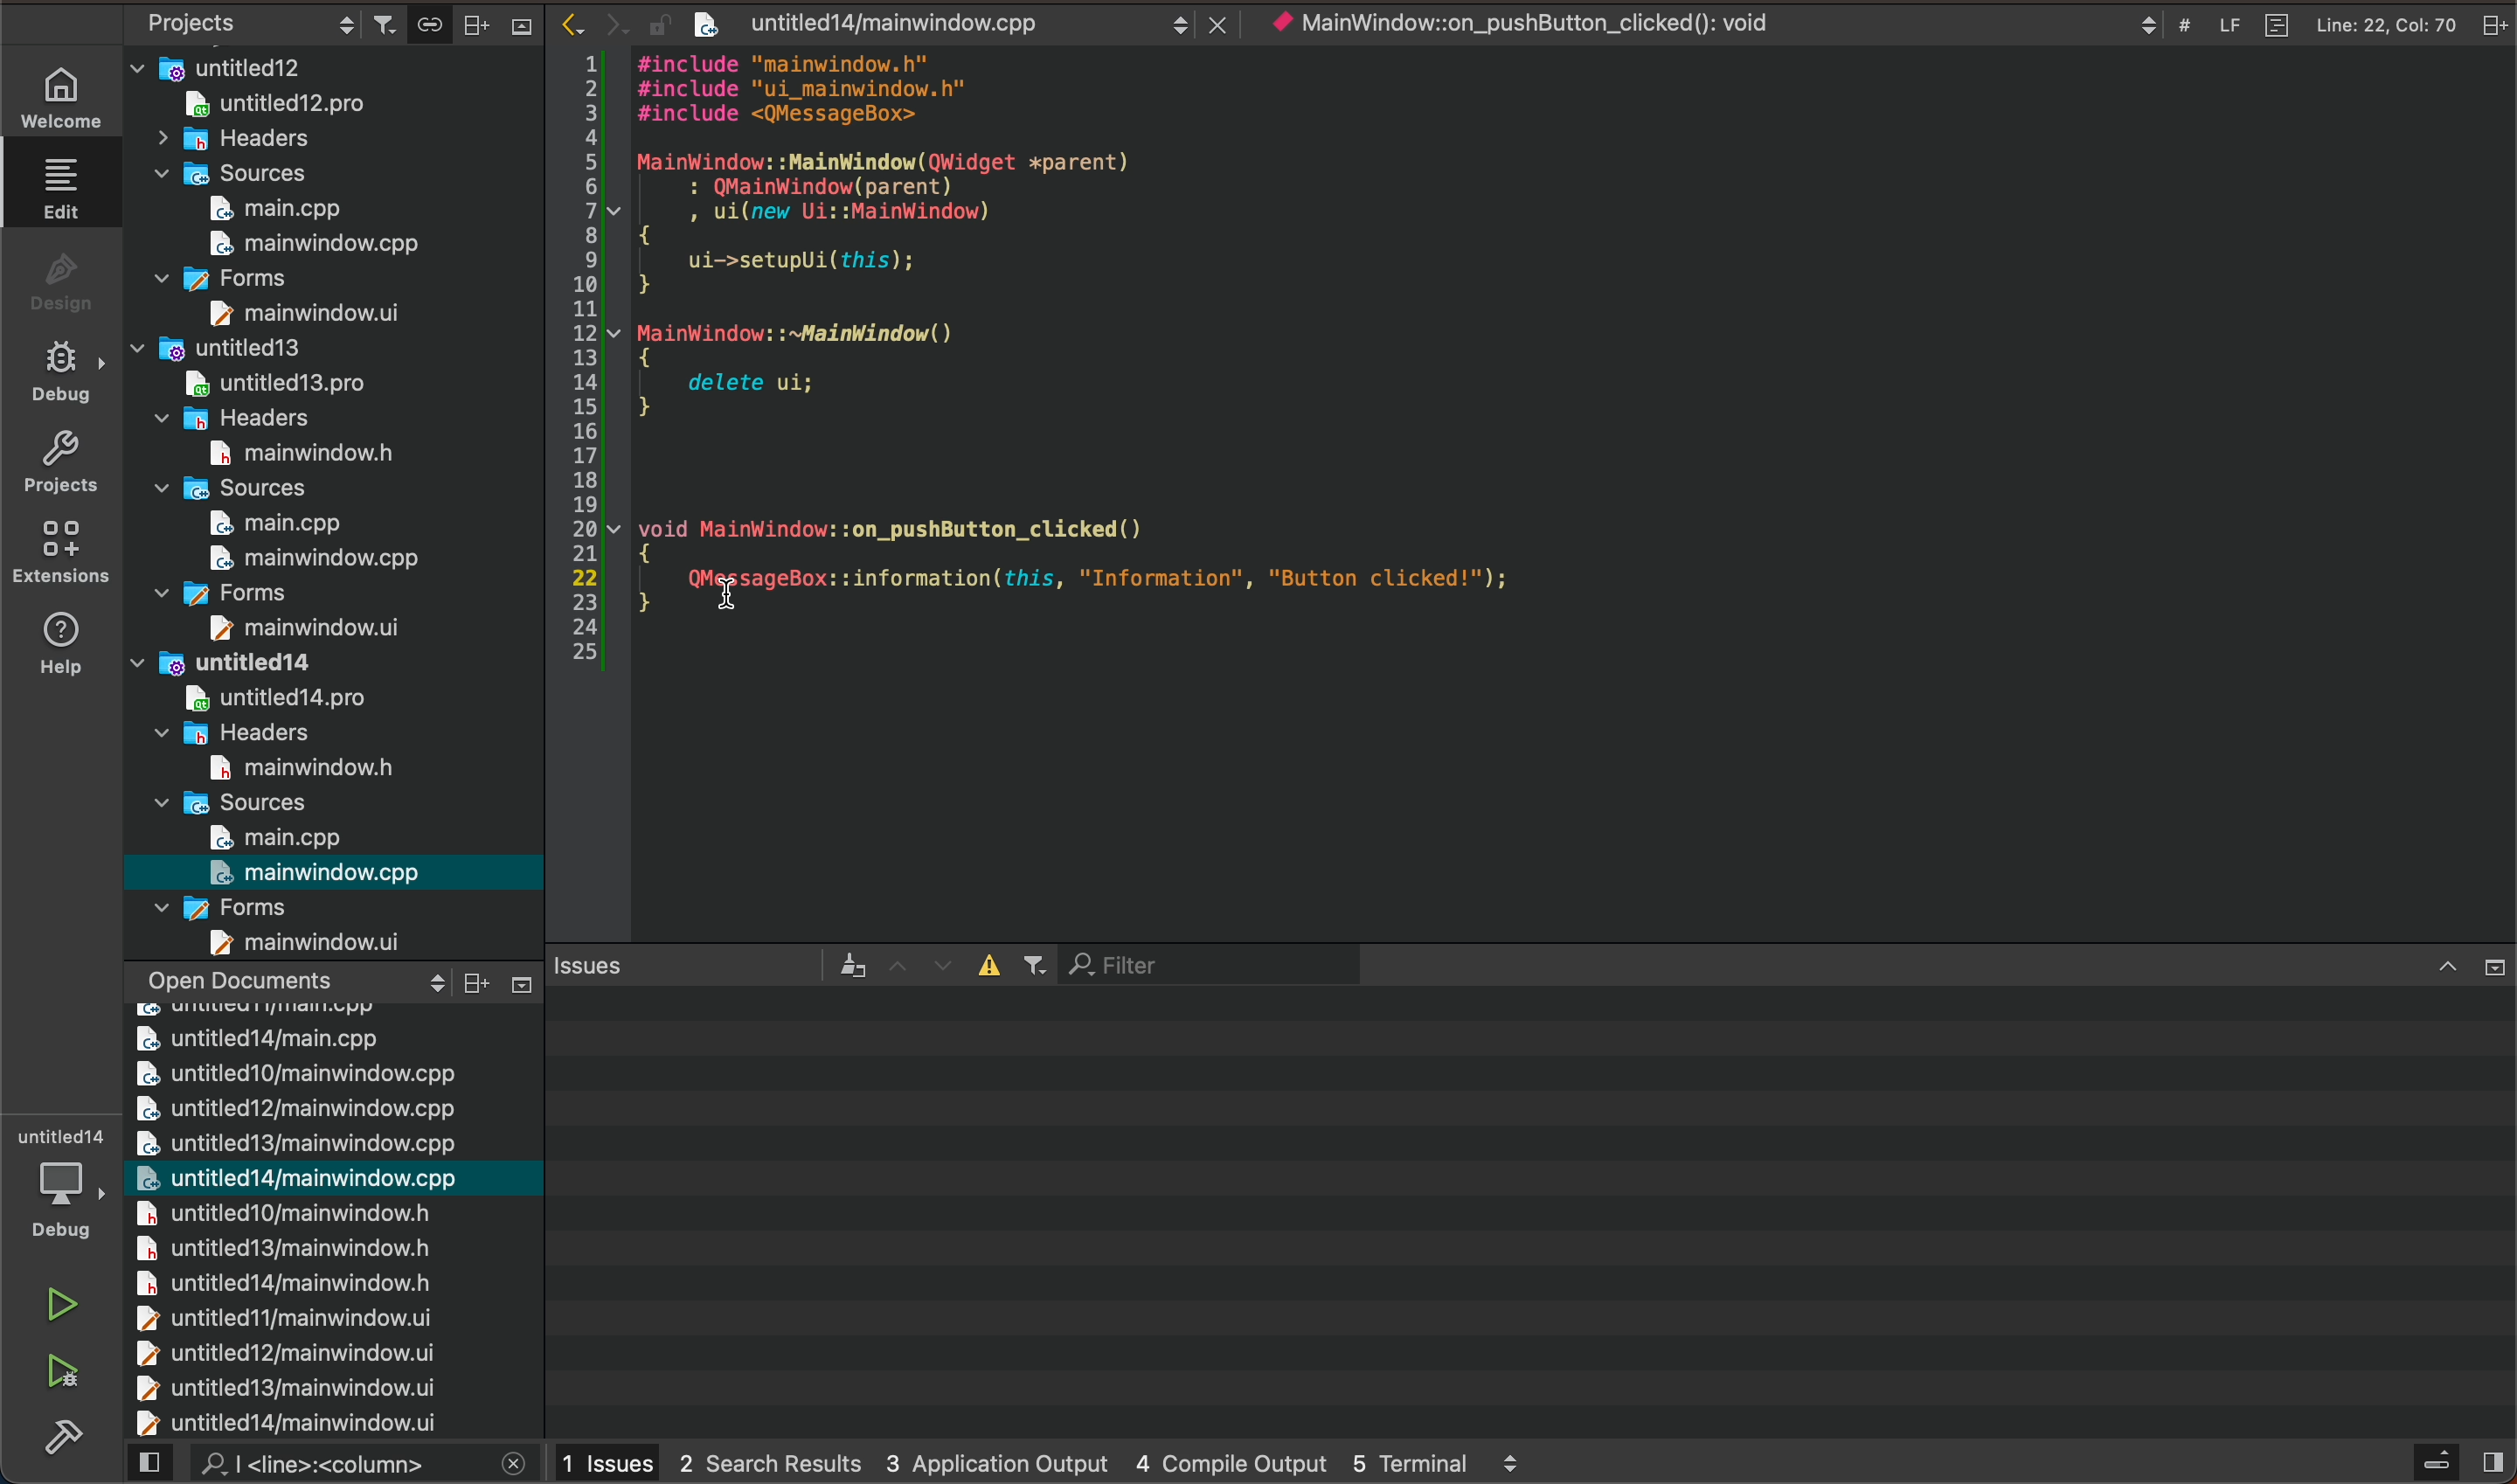 This screenshot has width=2517, height=1484. I want to click on debugger, so click(66, 1189).